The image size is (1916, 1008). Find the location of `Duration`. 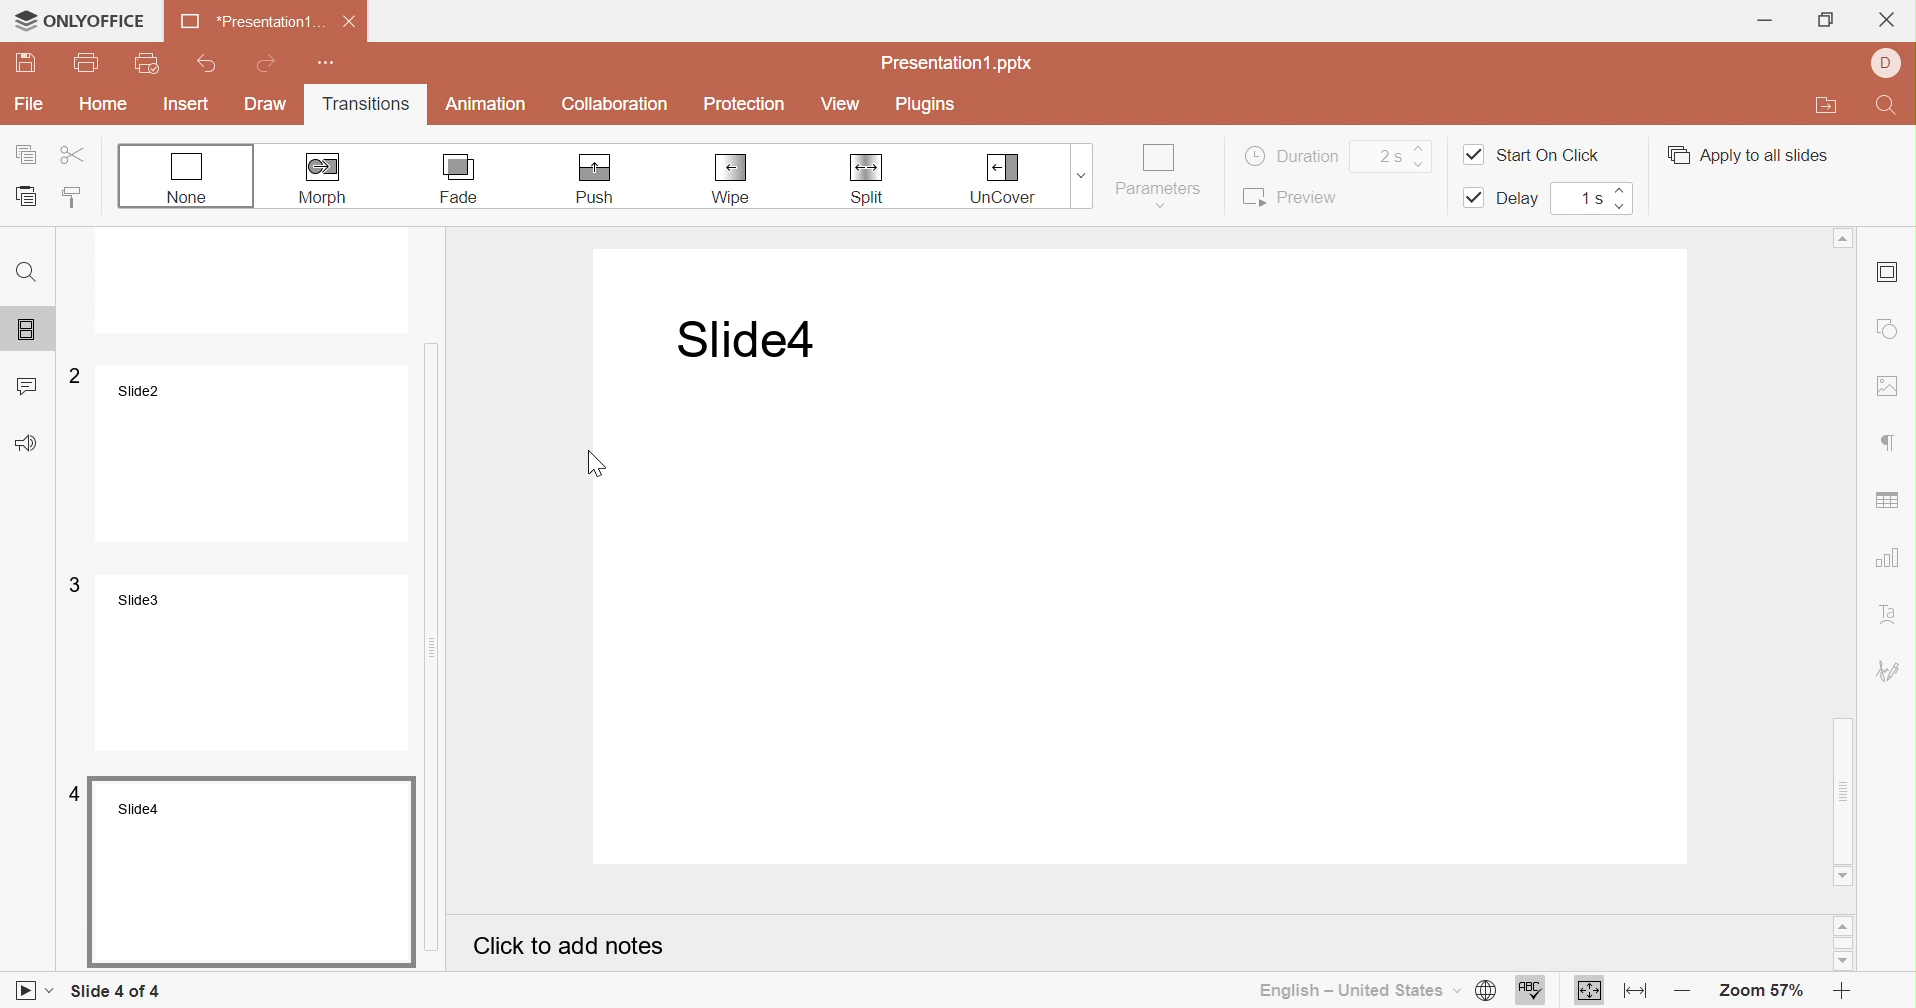

Duration is located at coordinates (1293, 154).